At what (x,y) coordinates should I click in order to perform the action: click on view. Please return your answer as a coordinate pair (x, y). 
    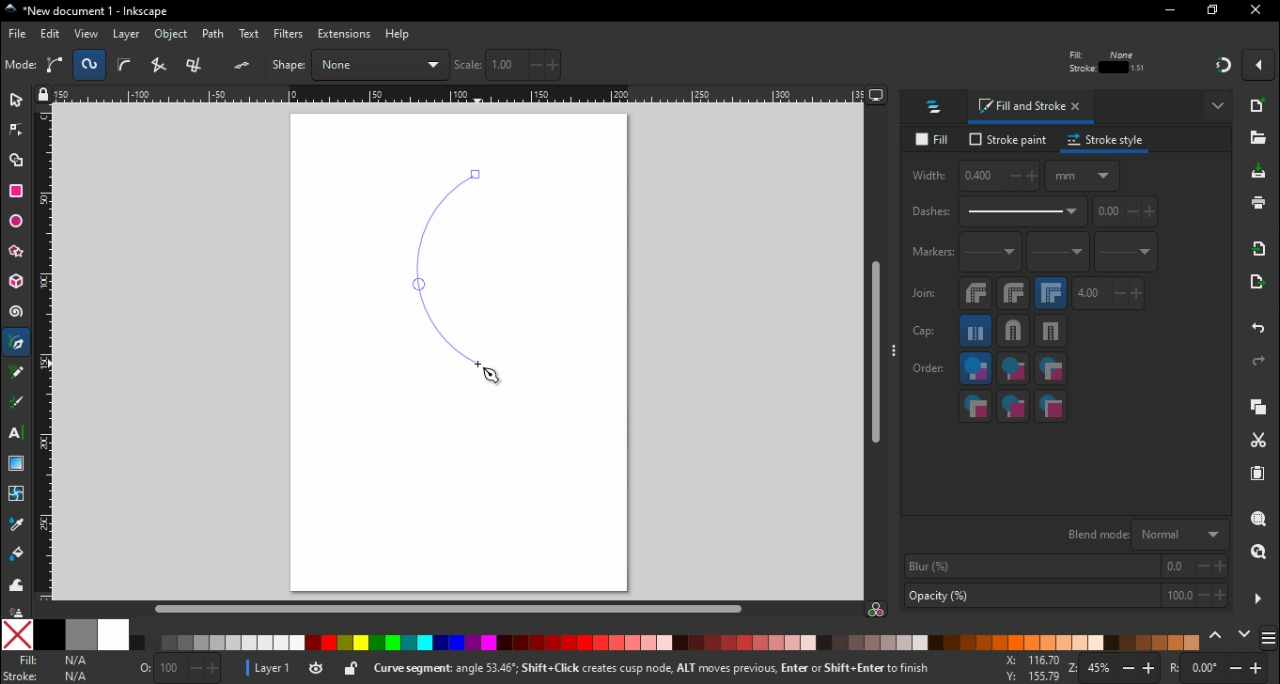
    Looking at the image, I should click on (85, 34).